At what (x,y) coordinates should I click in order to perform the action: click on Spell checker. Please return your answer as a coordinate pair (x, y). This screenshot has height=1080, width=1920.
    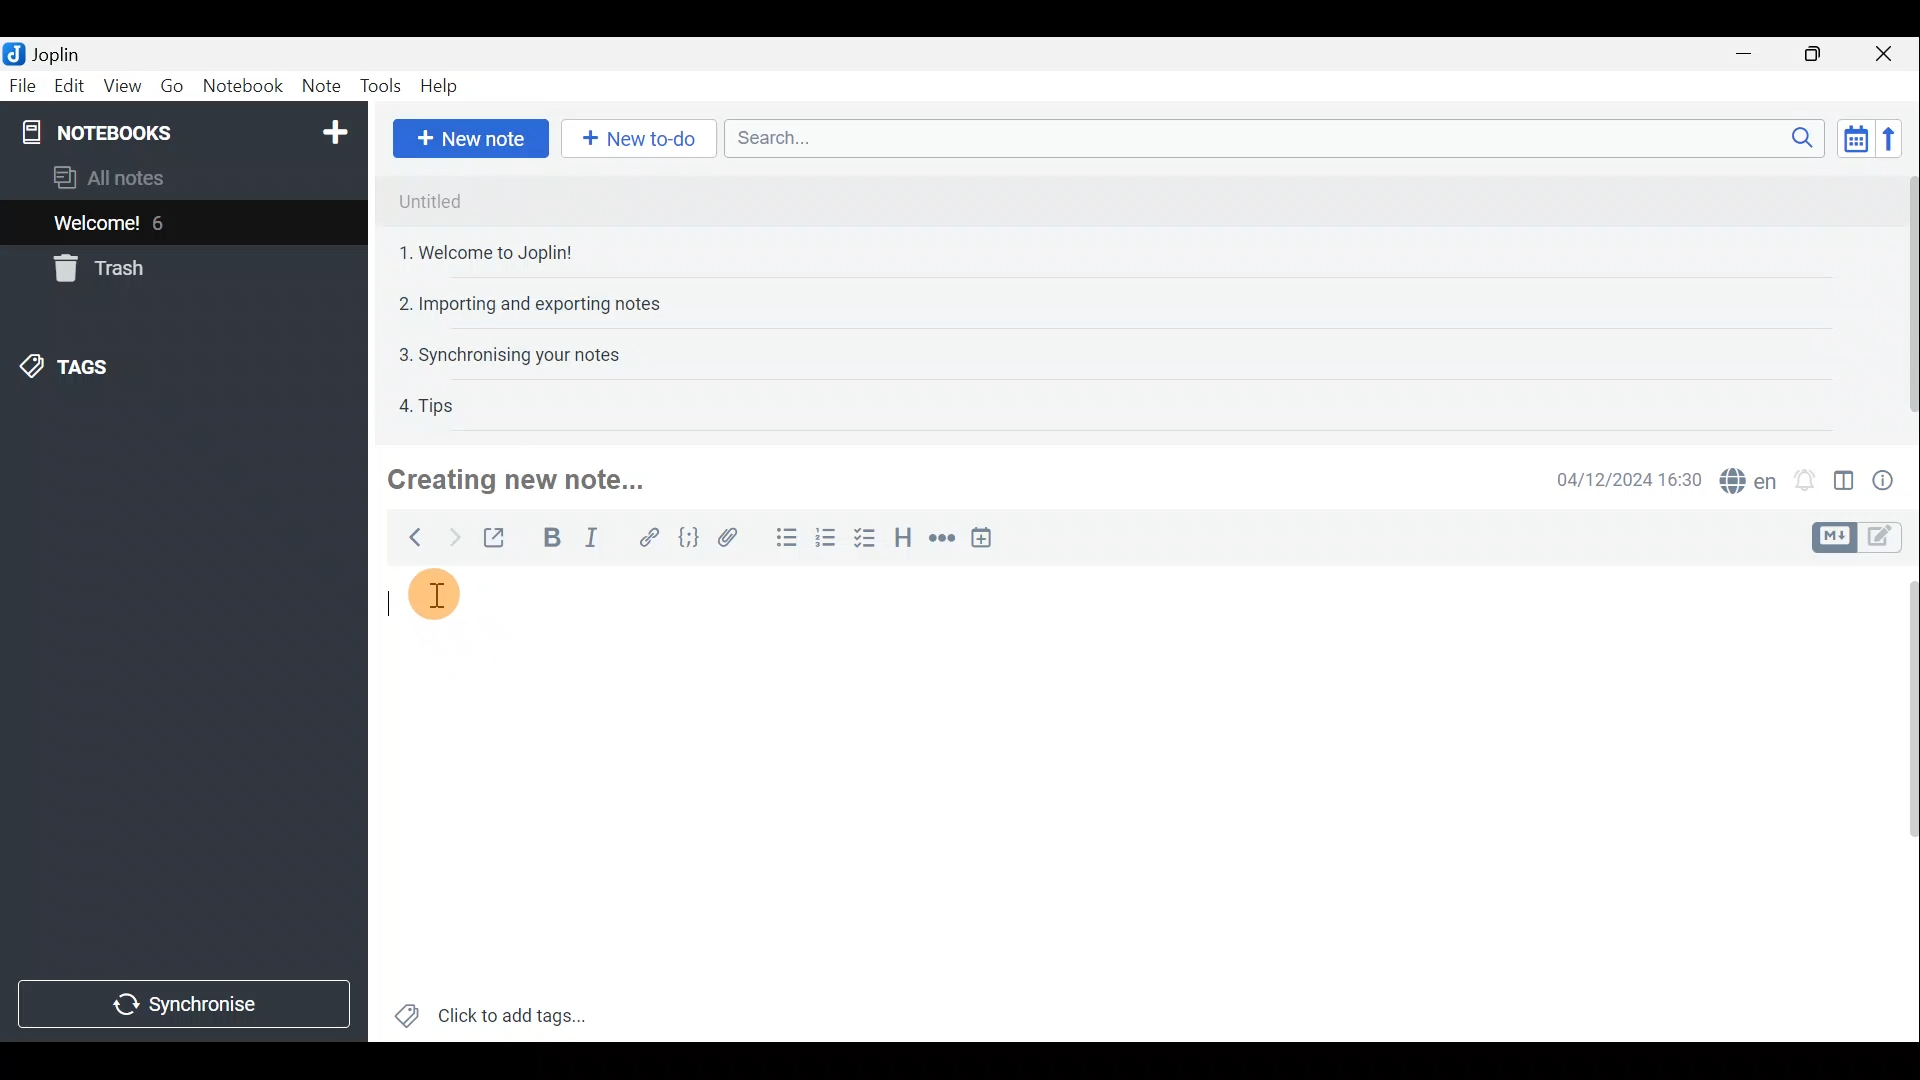
    Looking at the image, I should click on (1750, 478).